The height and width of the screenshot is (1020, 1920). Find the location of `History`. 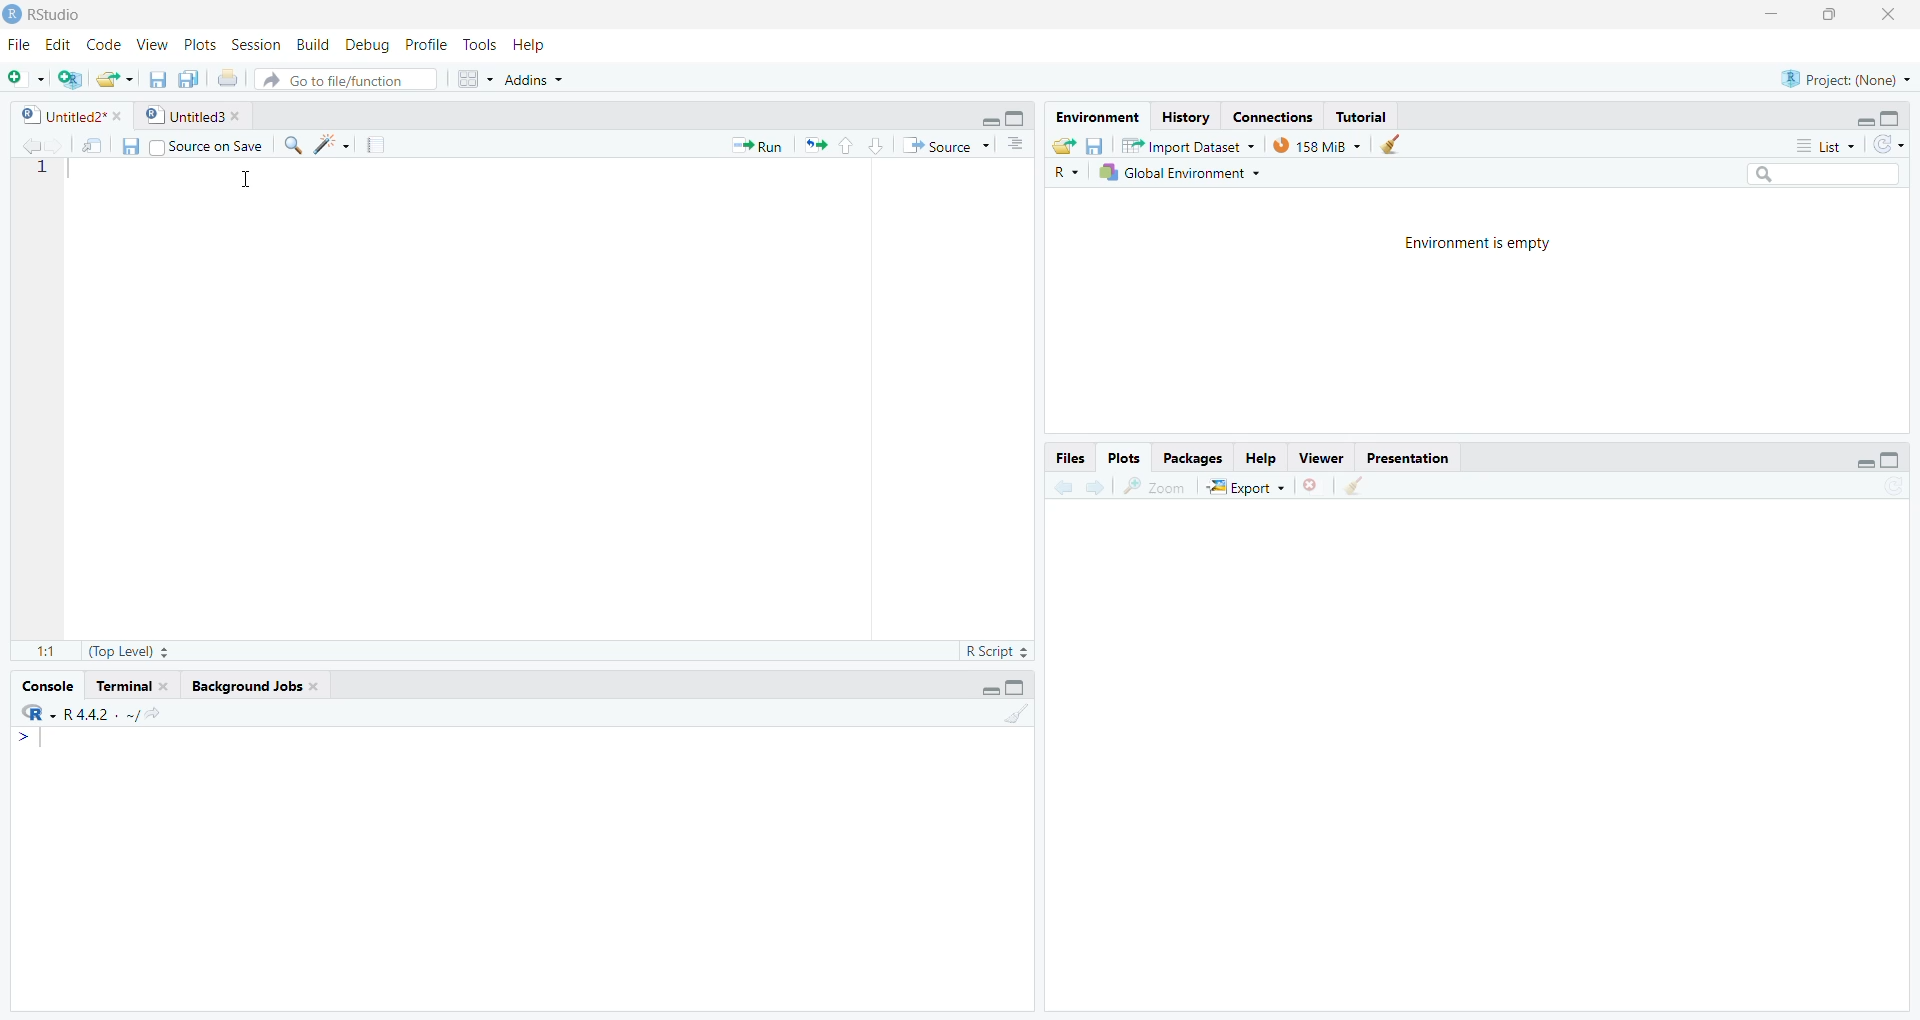

History is located at coordinates (1183, 116).